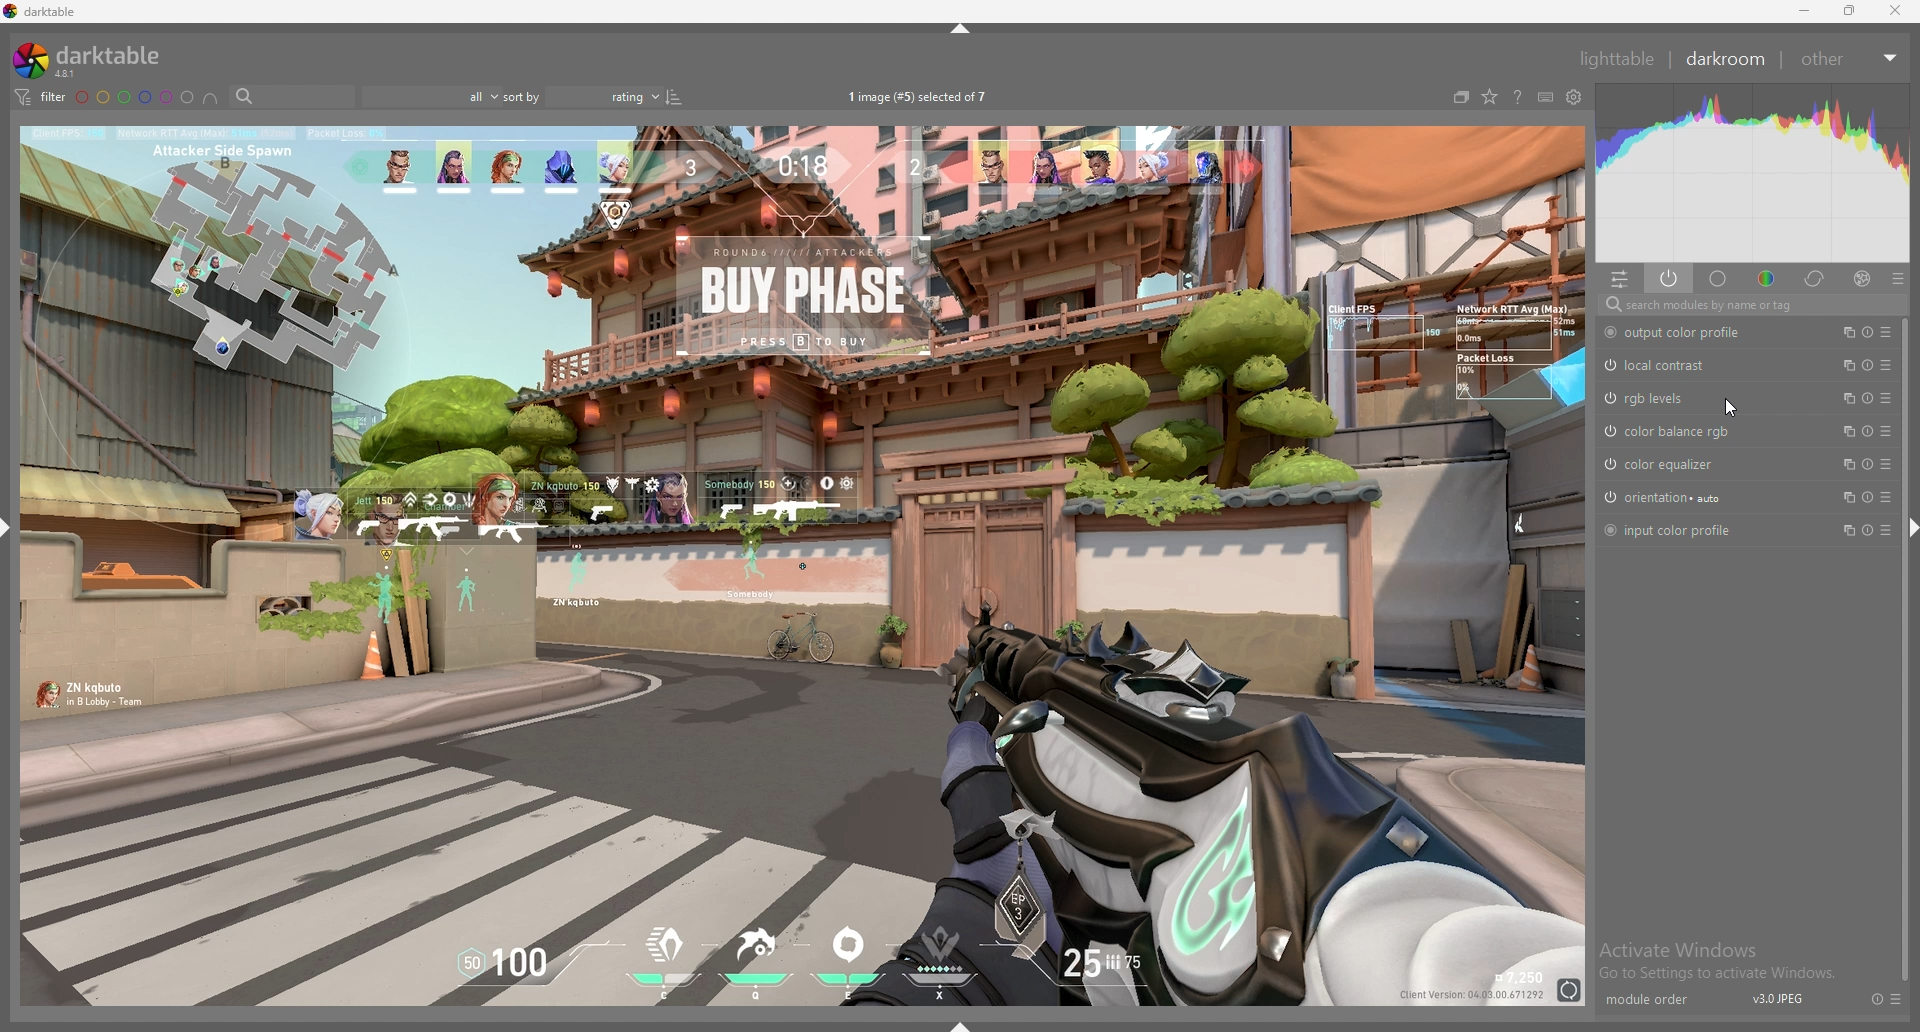 Image resolution: width=1920 pixels, height=1032 pixels. Describe the element at coordinates (1866, 463) in the screenshot. I see `reset` at that location.